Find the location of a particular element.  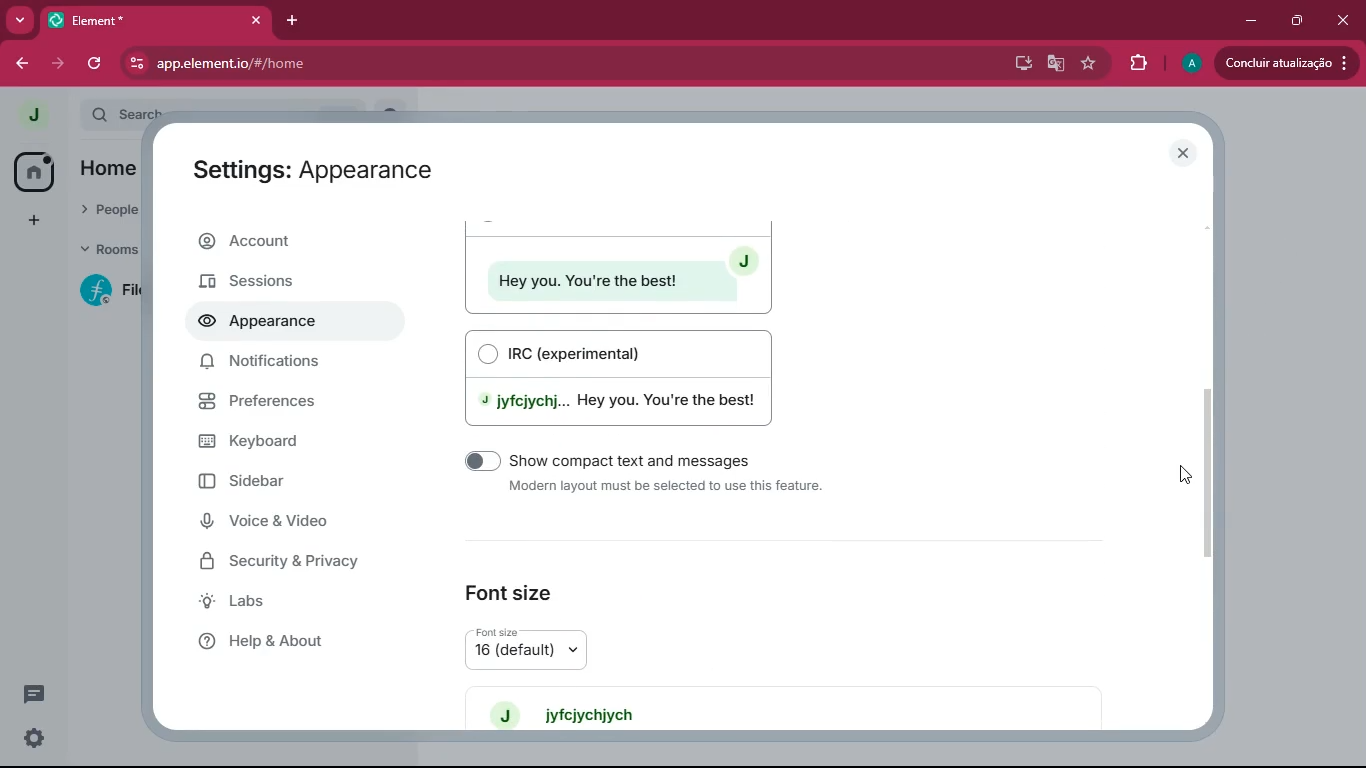

Element* is located at coordinates (139, 21).